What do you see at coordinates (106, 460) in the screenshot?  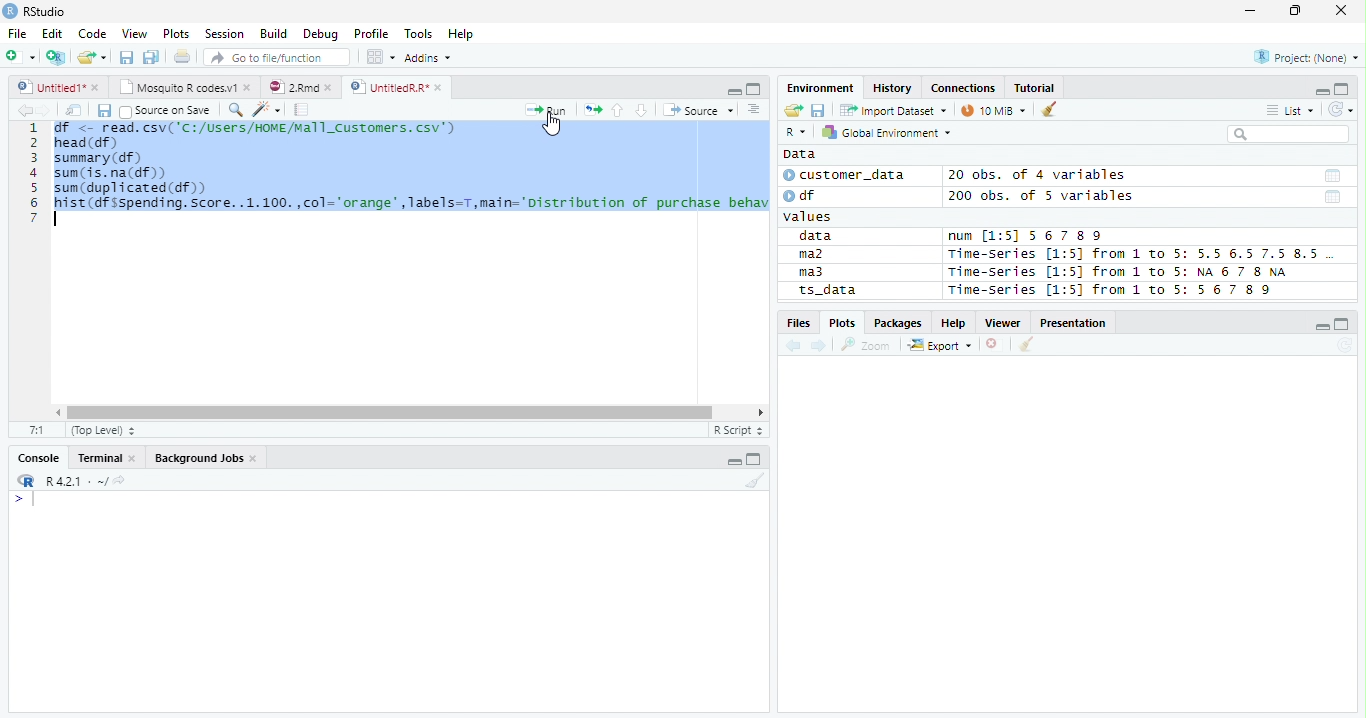 I see `Terminal` at bounding box center [106, 460].